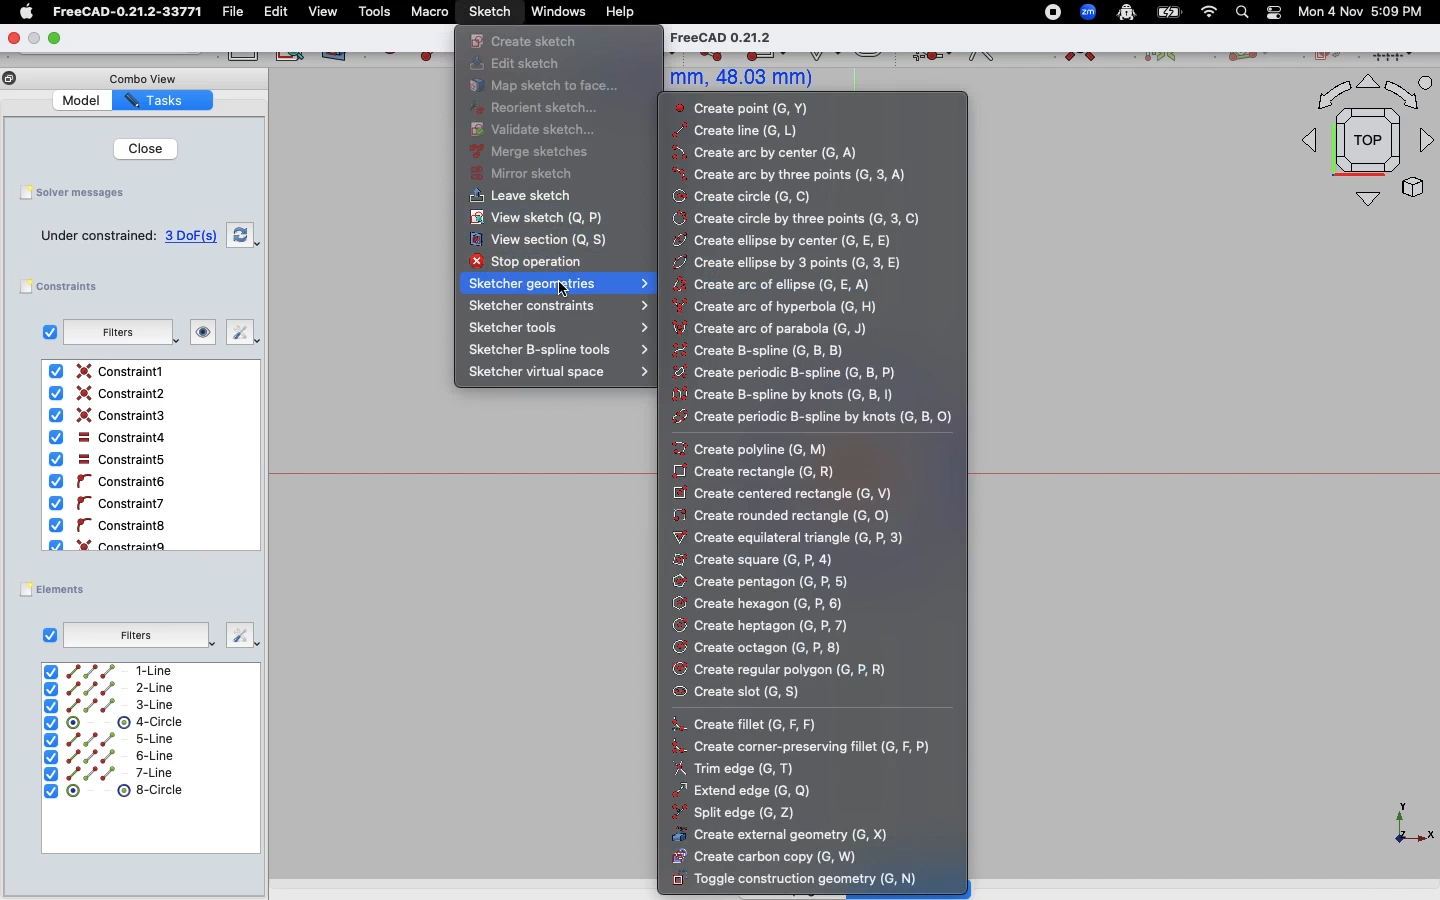 The height and width of the screenshot is (900, 1440). Describe the element at coordinates (540, 129) in the screenshot. I see `Validate sketch` at that location.